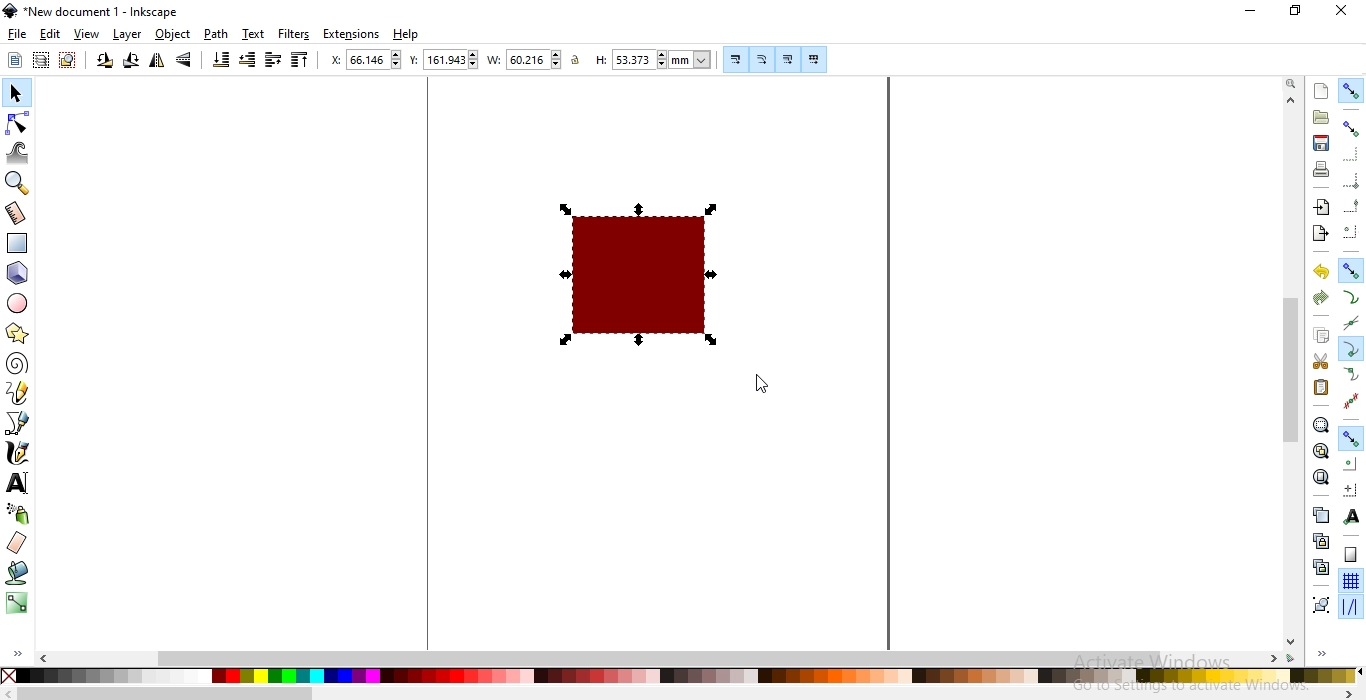 The height and width of the screenshot is (700, 1366). I want to click on flip vertically, so click(186, 61).